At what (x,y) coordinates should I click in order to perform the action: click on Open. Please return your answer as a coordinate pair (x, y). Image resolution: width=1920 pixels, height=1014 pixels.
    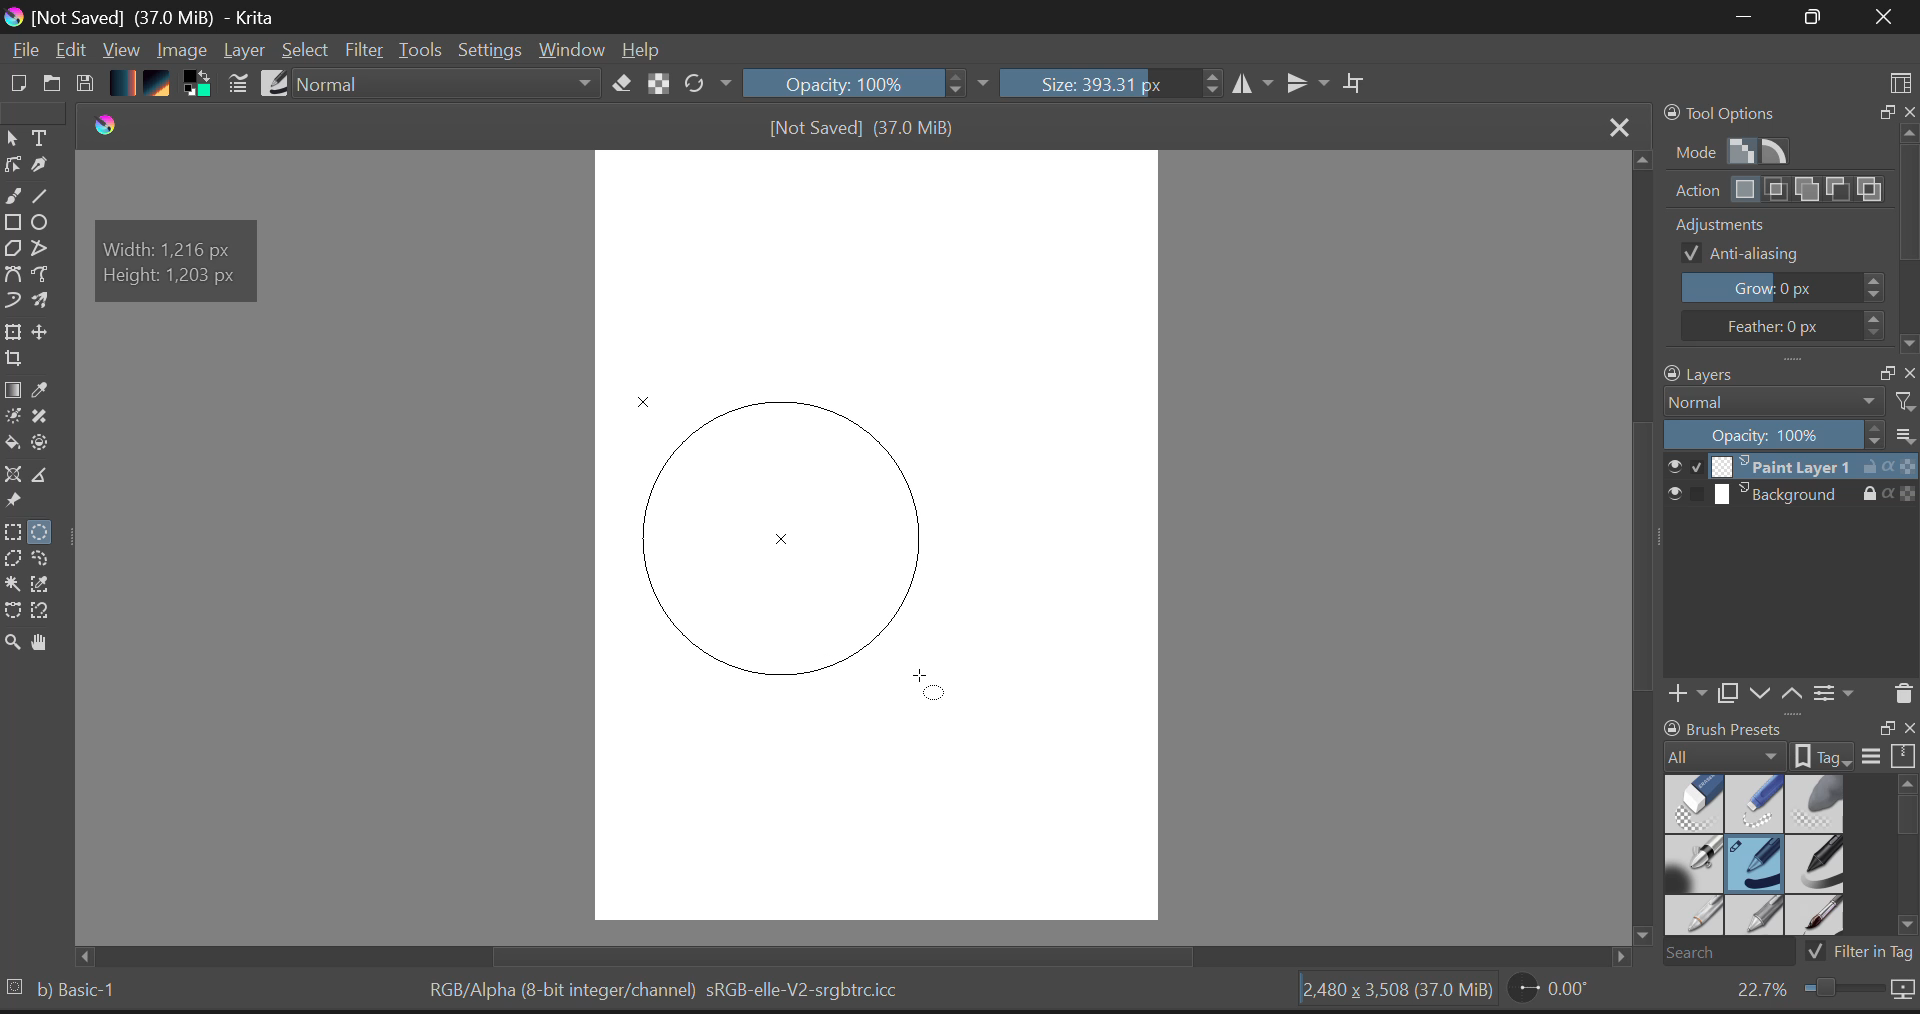
    Looking at the image, I should click on (53, 80).